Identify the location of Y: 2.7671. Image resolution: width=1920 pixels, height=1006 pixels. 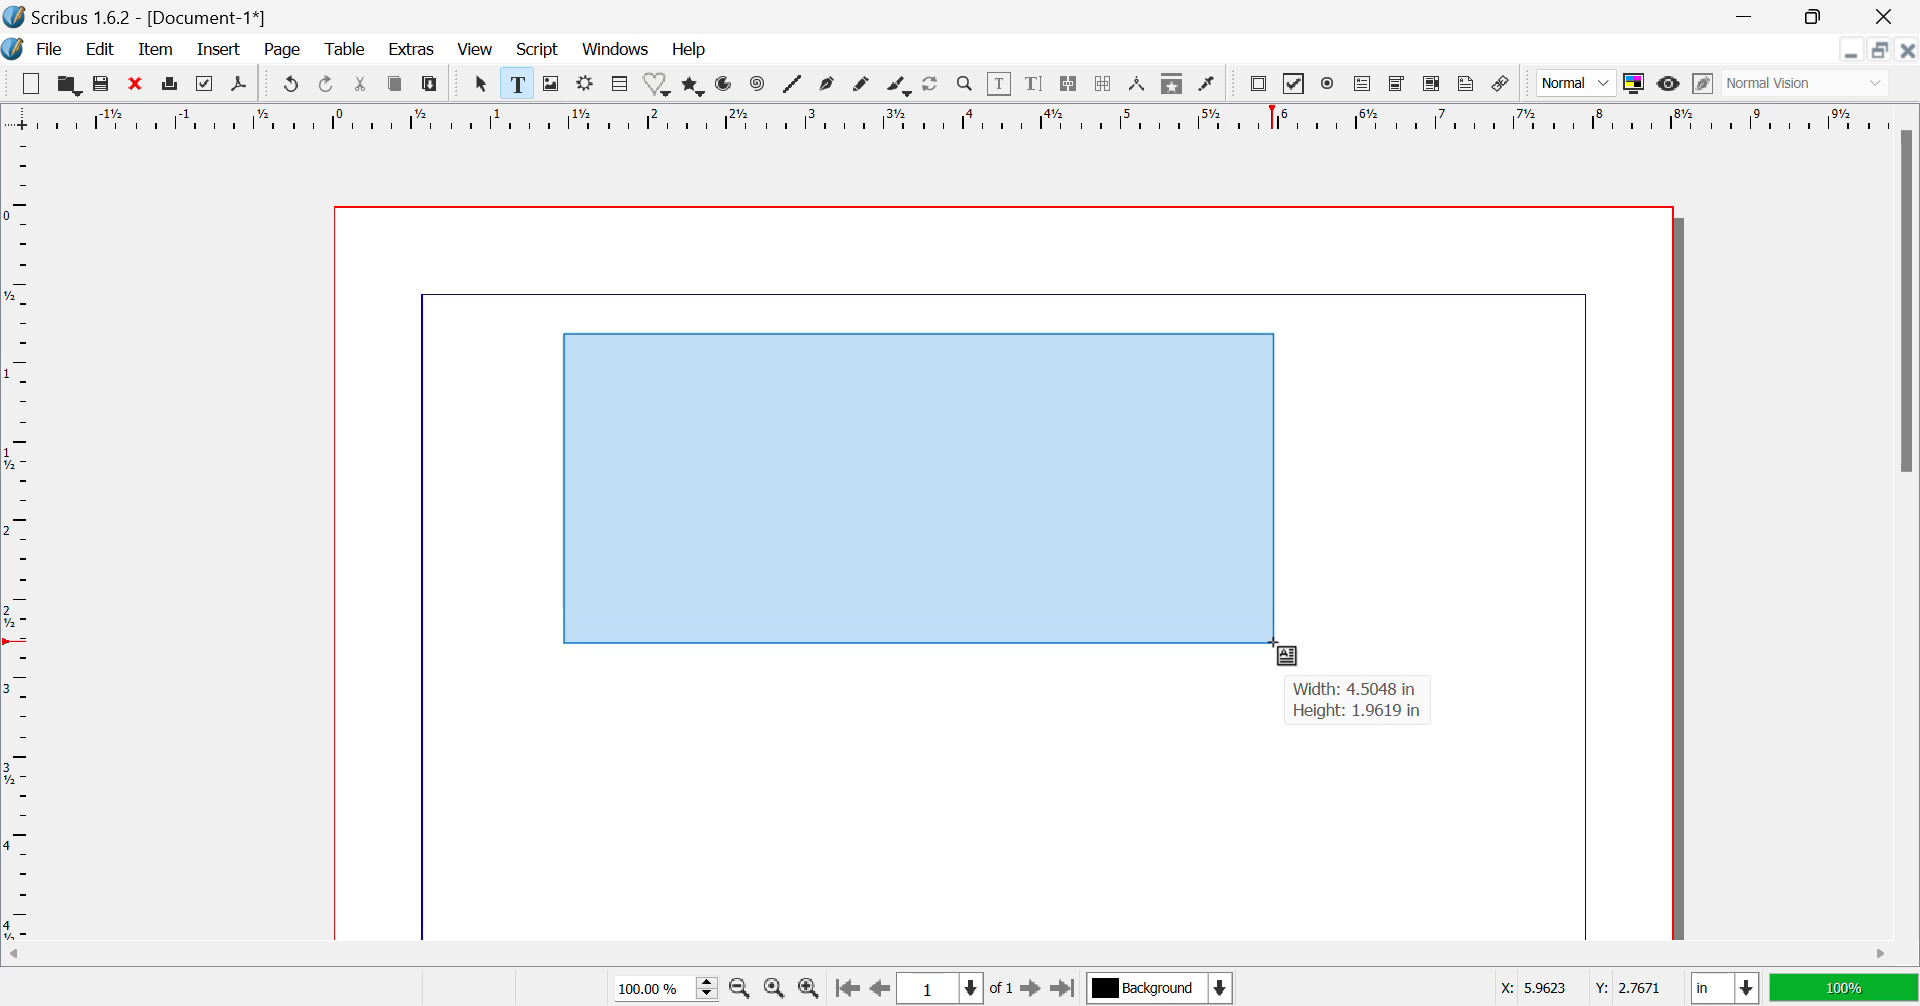
(1628, 987).